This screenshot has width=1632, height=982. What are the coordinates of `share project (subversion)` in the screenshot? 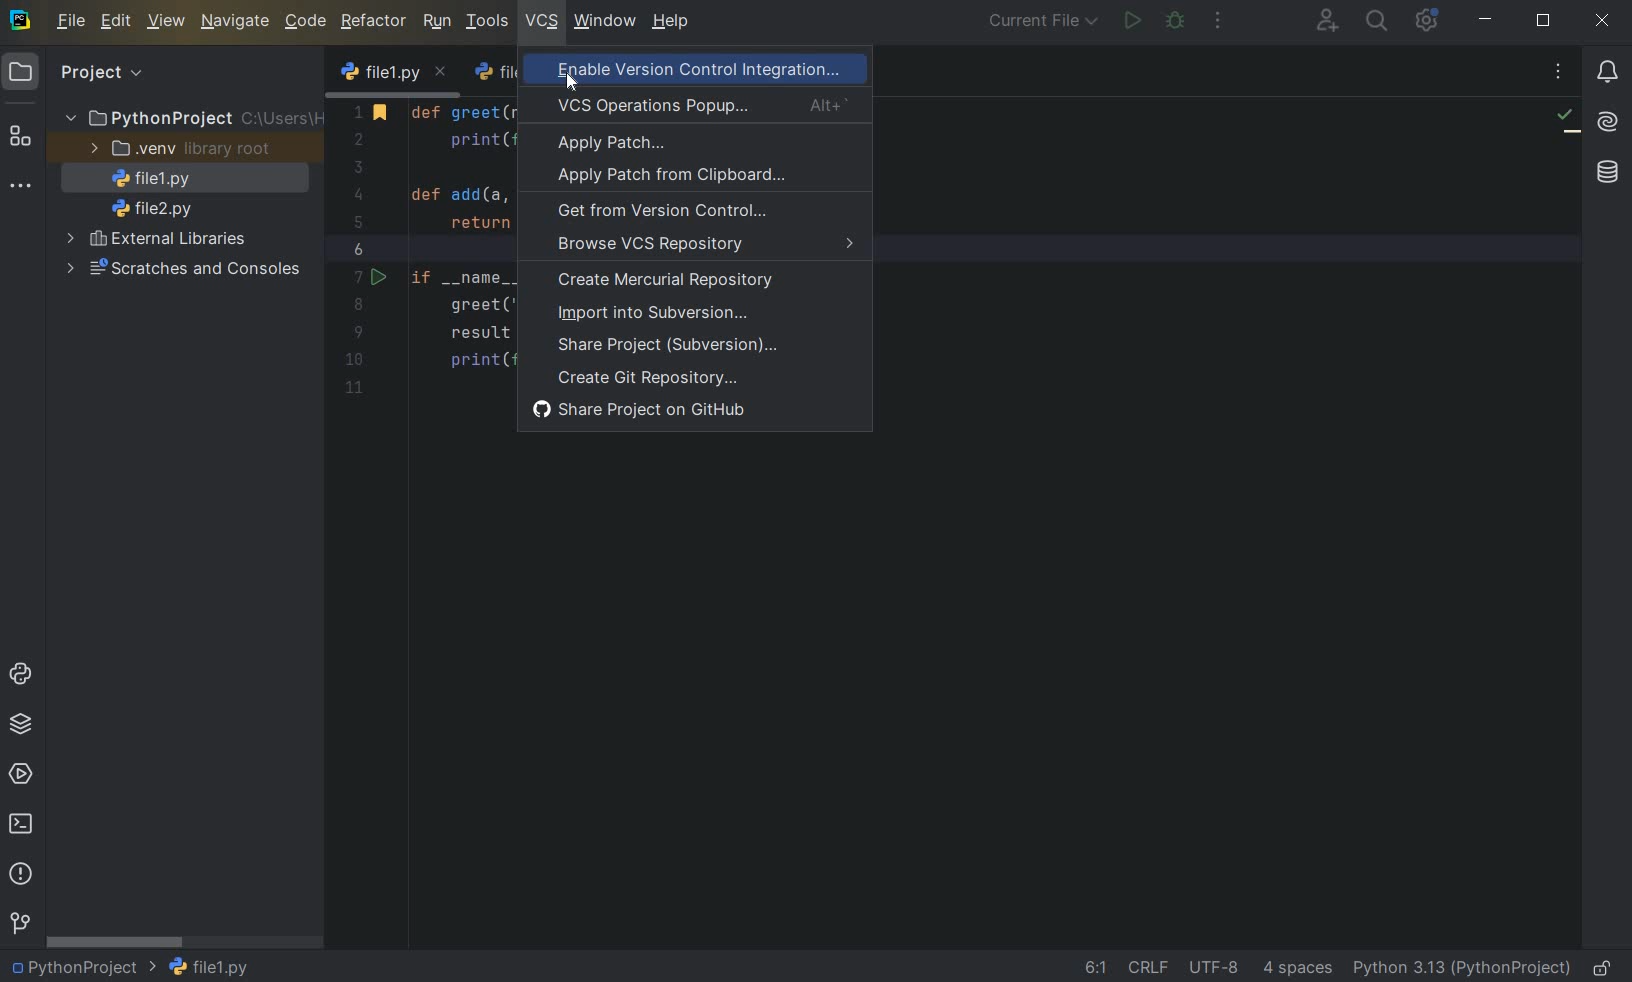 It's located at (673, 347).